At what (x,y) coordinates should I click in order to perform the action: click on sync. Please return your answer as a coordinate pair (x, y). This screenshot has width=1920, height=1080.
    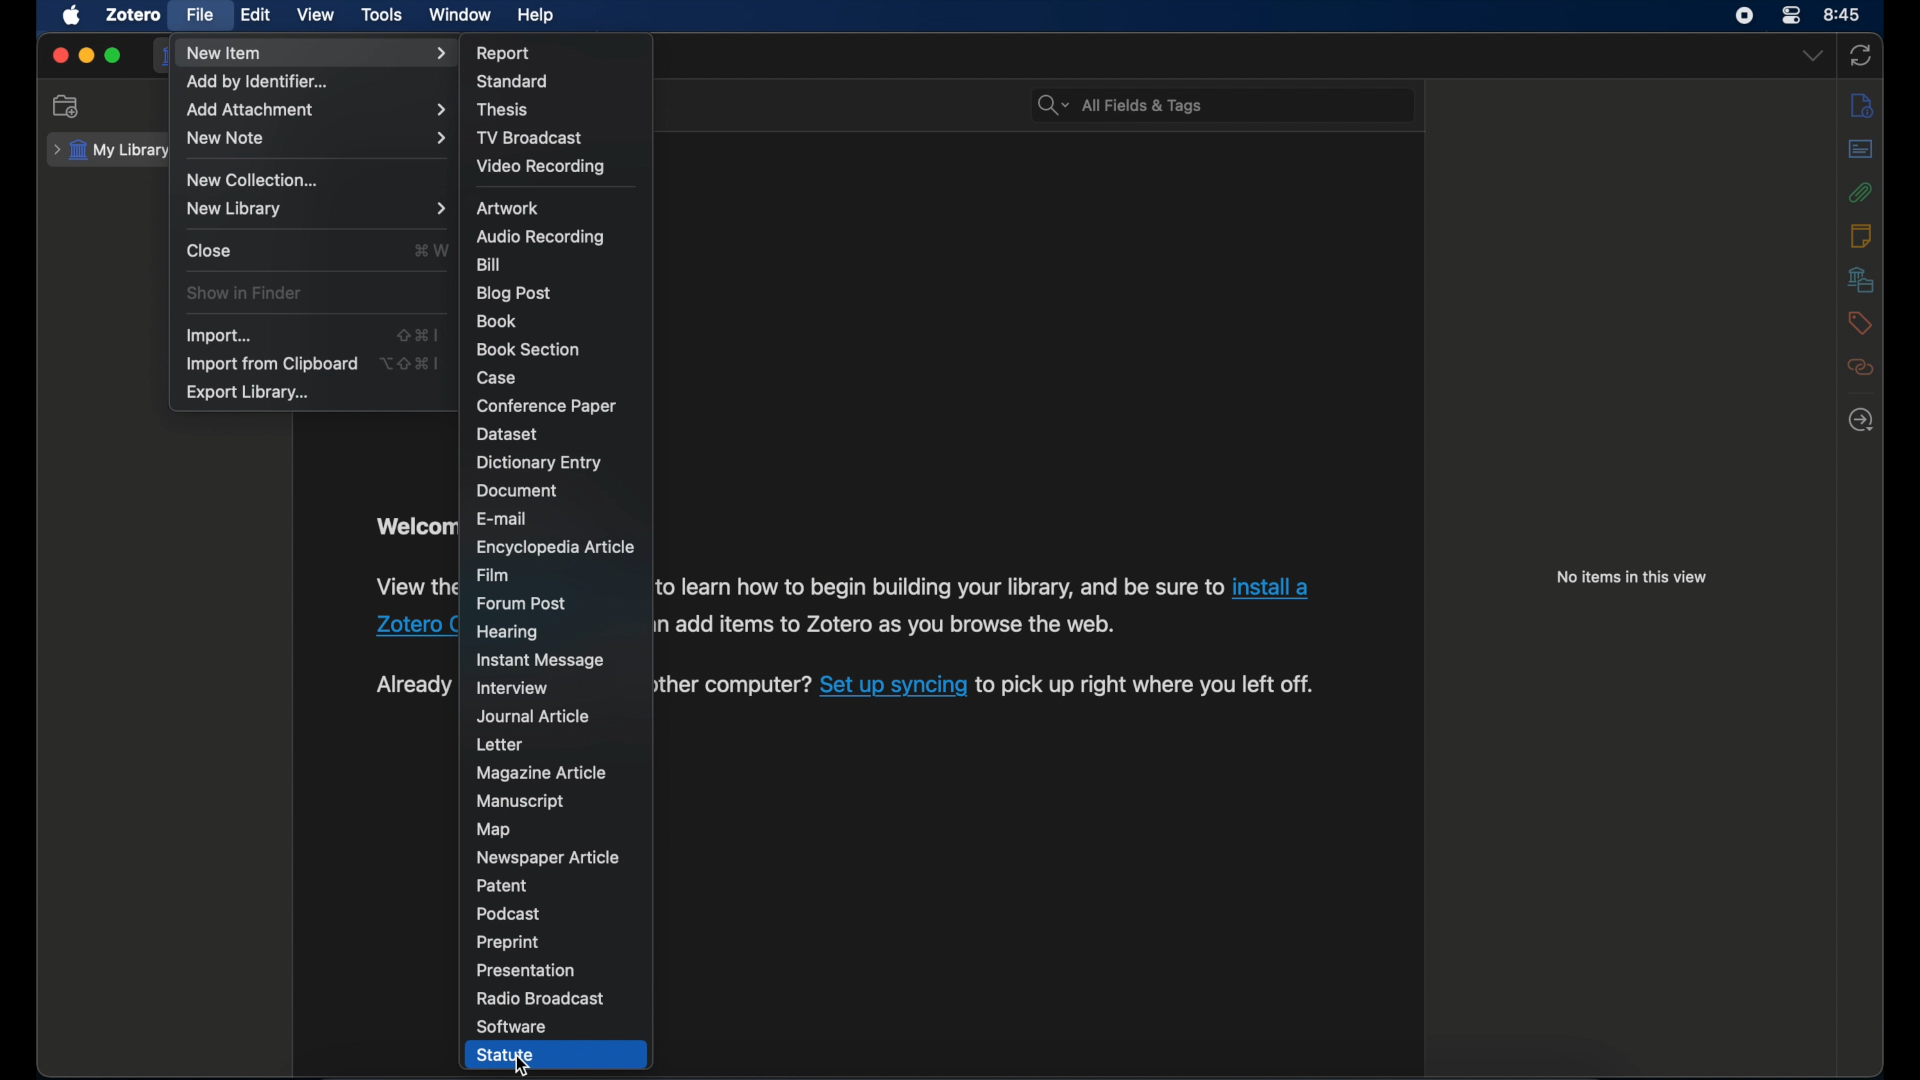
    Looking at the image, I should click on (1862, 56).